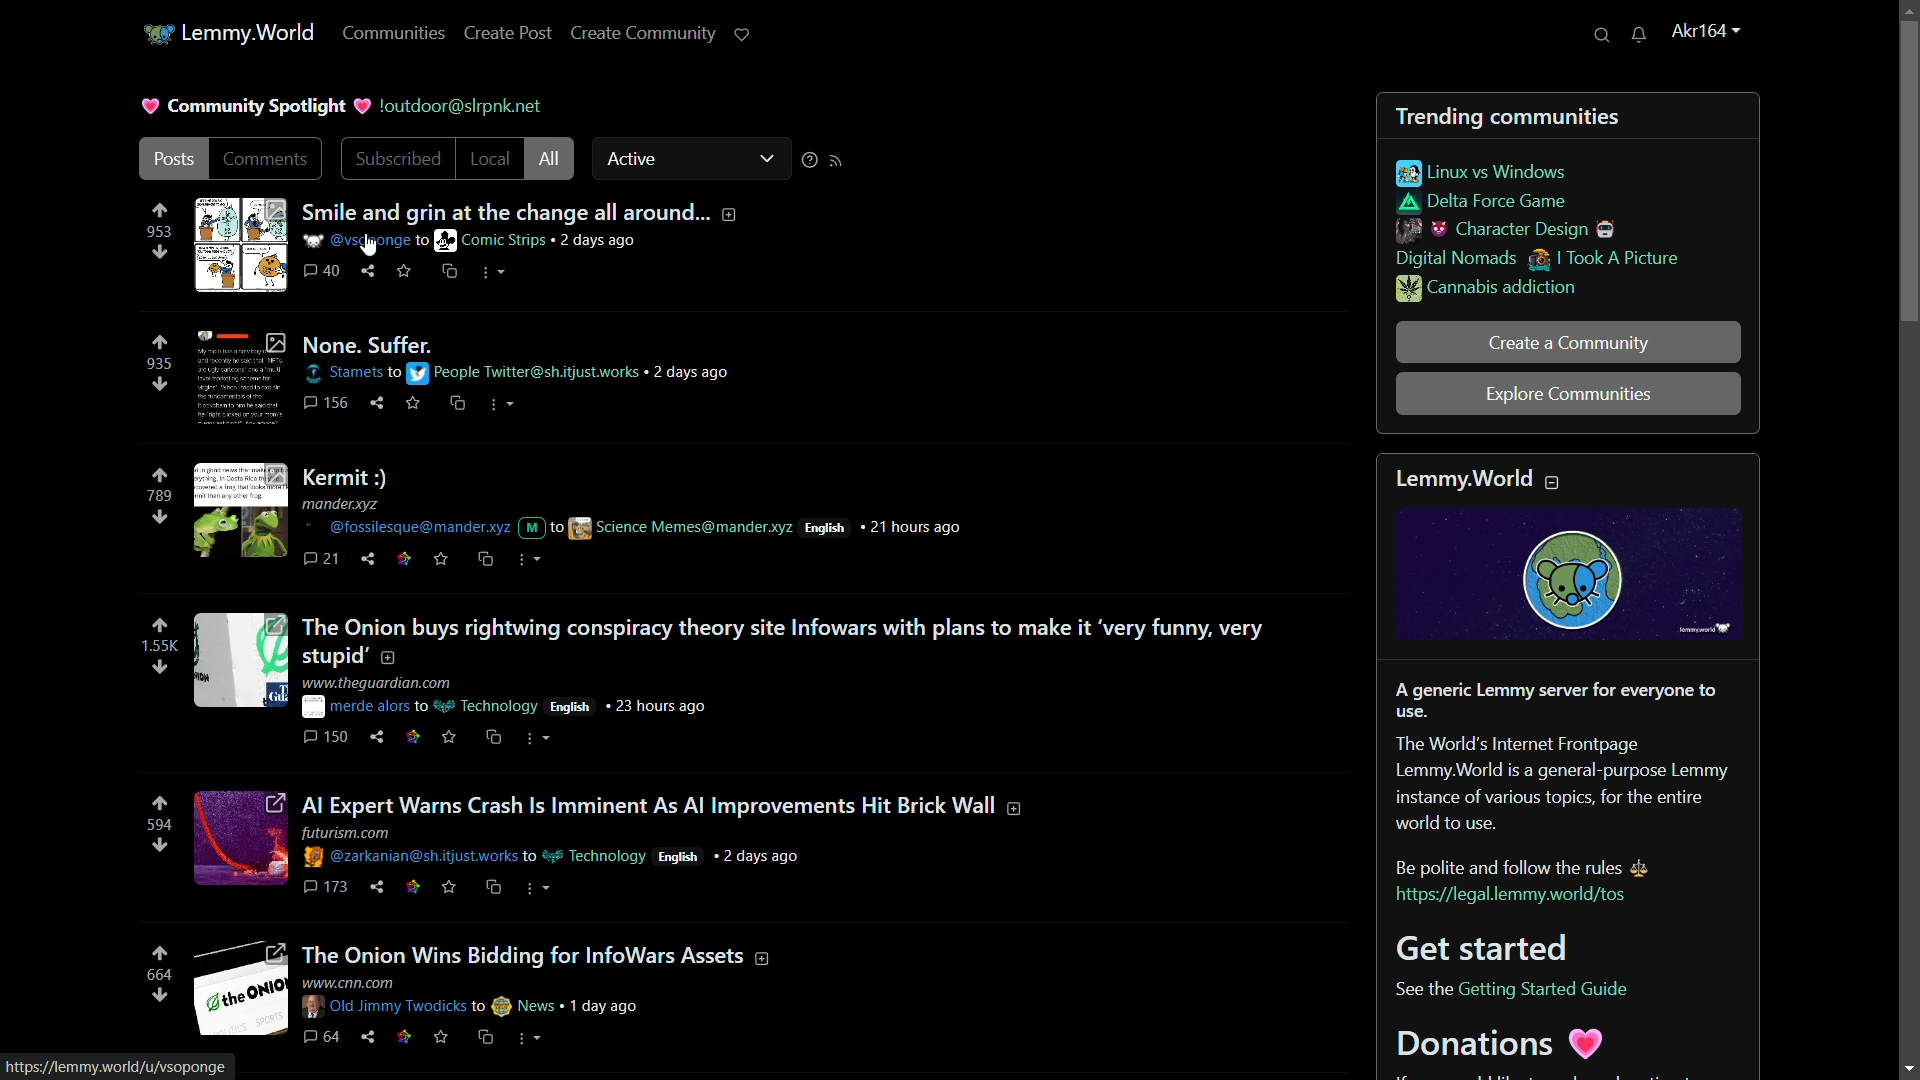 The height and width of the screenshot is (1080, 1920). Describe the element at coordinates (644, 35) in the screenshot. I see `create community` at that location.